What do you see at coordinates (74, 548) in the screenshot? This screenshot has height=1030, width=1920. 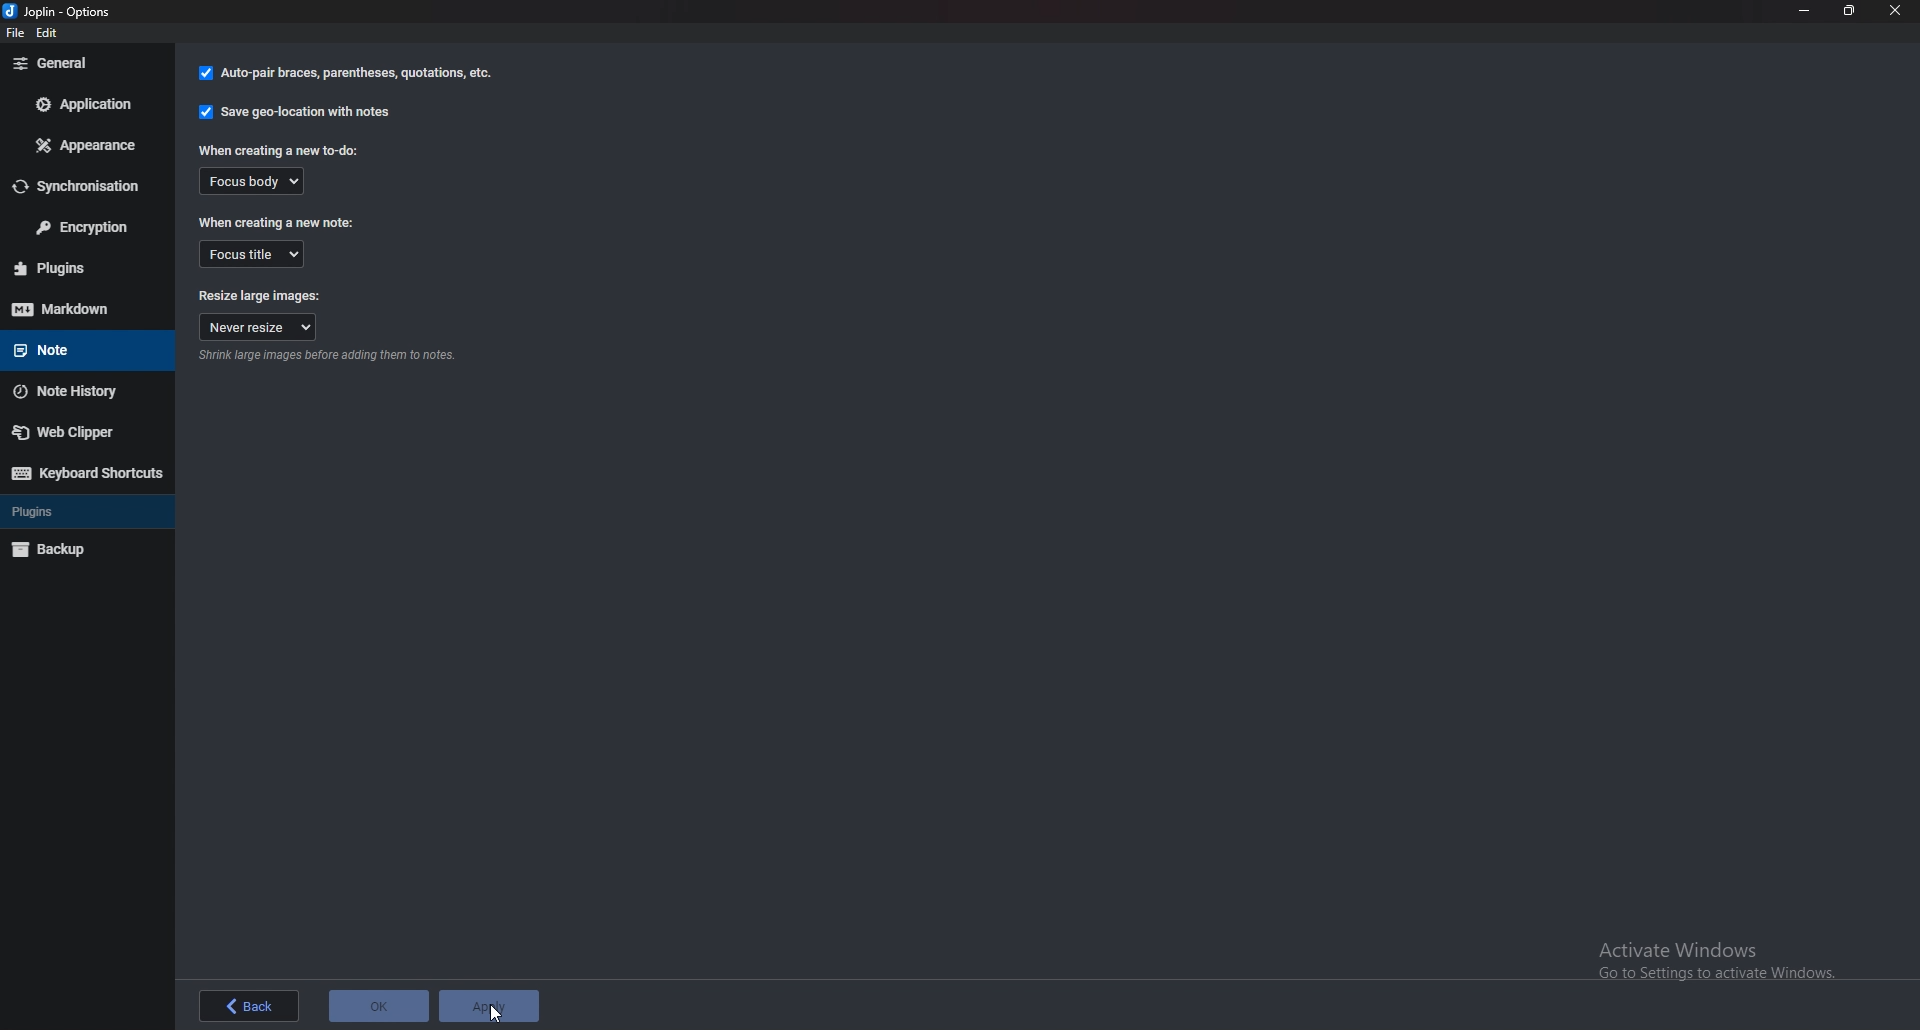 I see `Back up` at bounding box center [74, 548].